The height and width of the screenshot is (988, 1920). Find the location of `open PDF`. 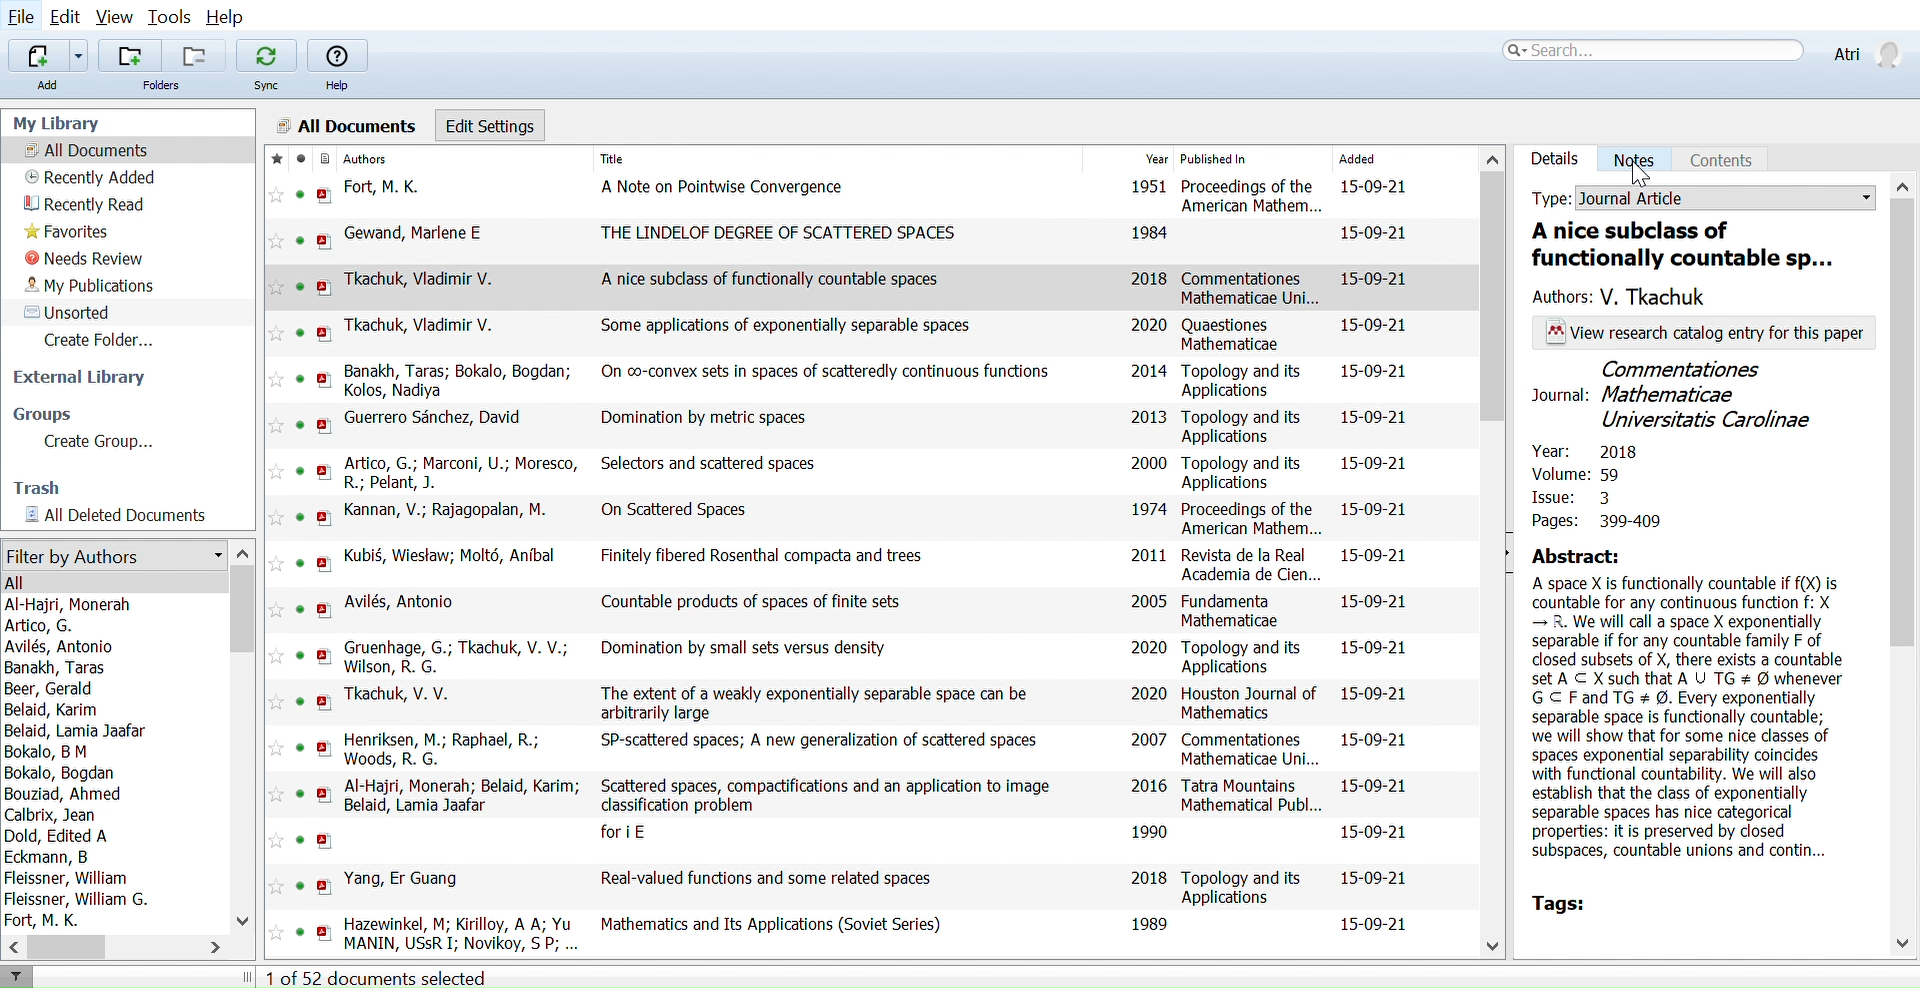

open PDF is located at coordinates (326, 563).